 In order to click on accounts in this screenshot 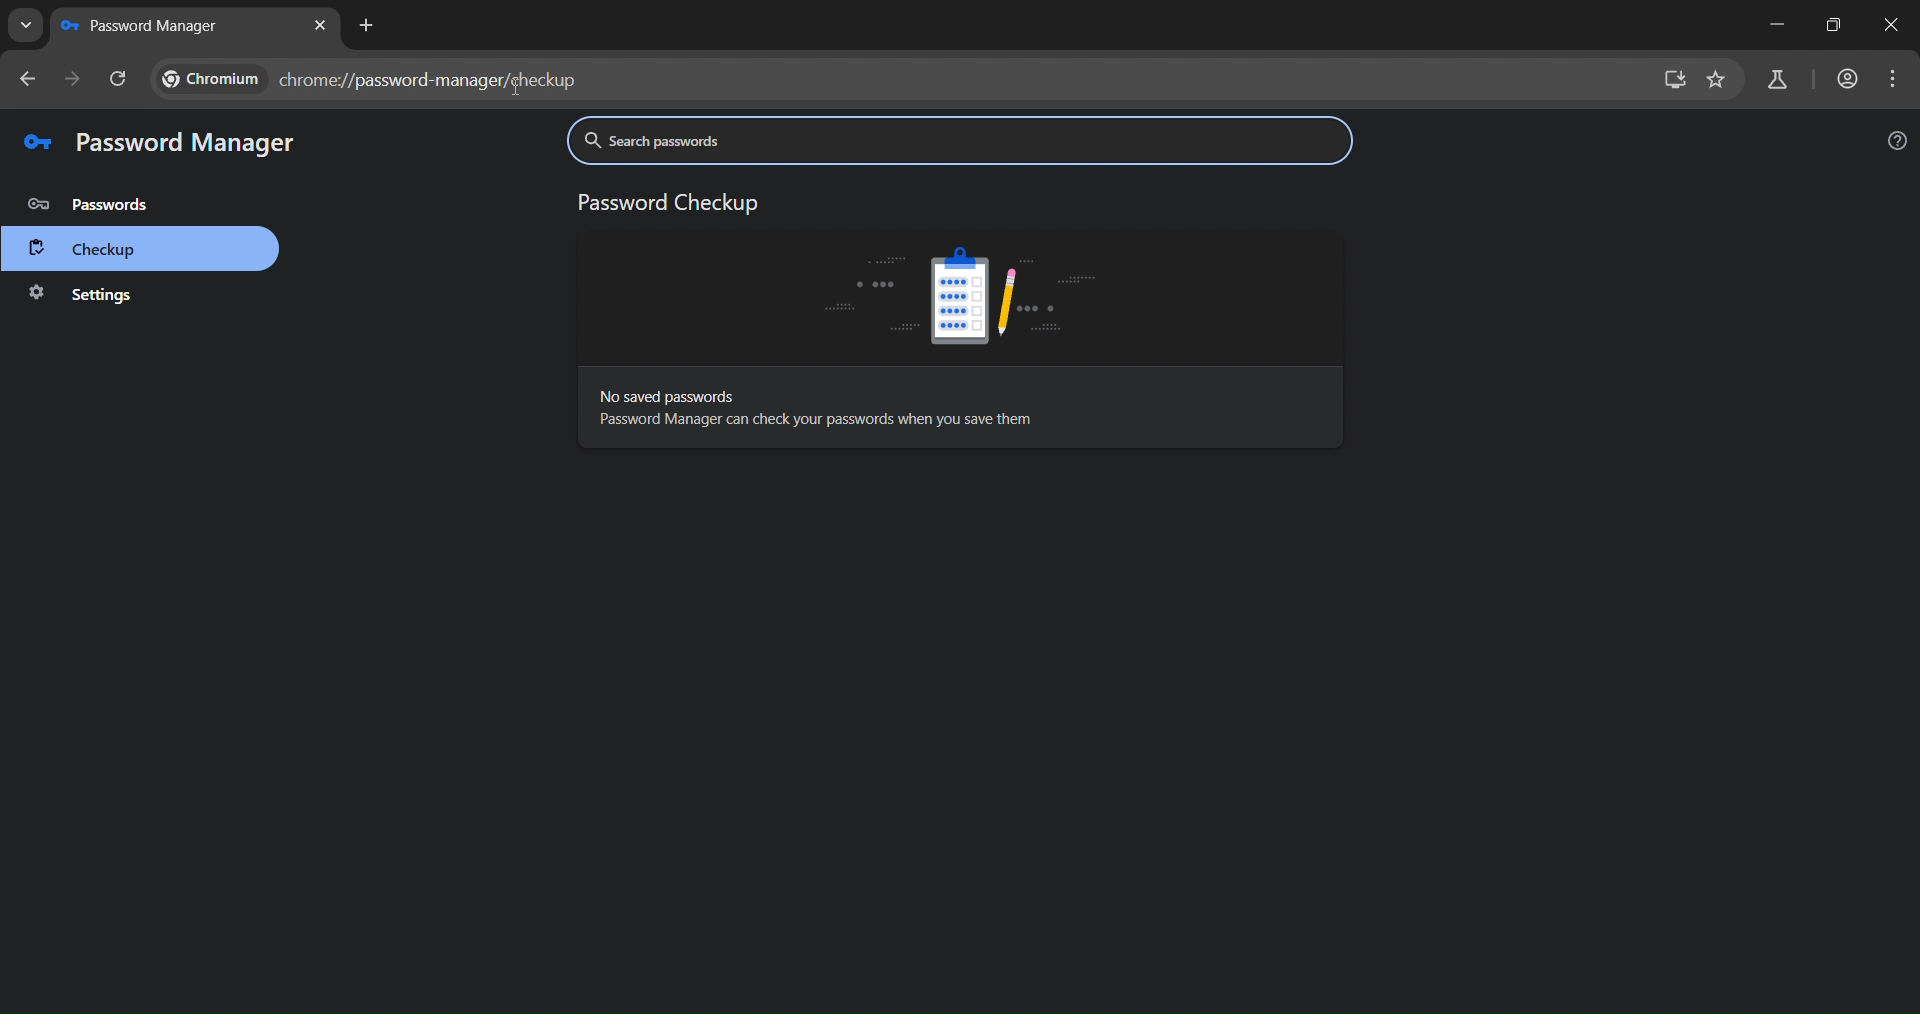, I will do `click(1847, 79)`.